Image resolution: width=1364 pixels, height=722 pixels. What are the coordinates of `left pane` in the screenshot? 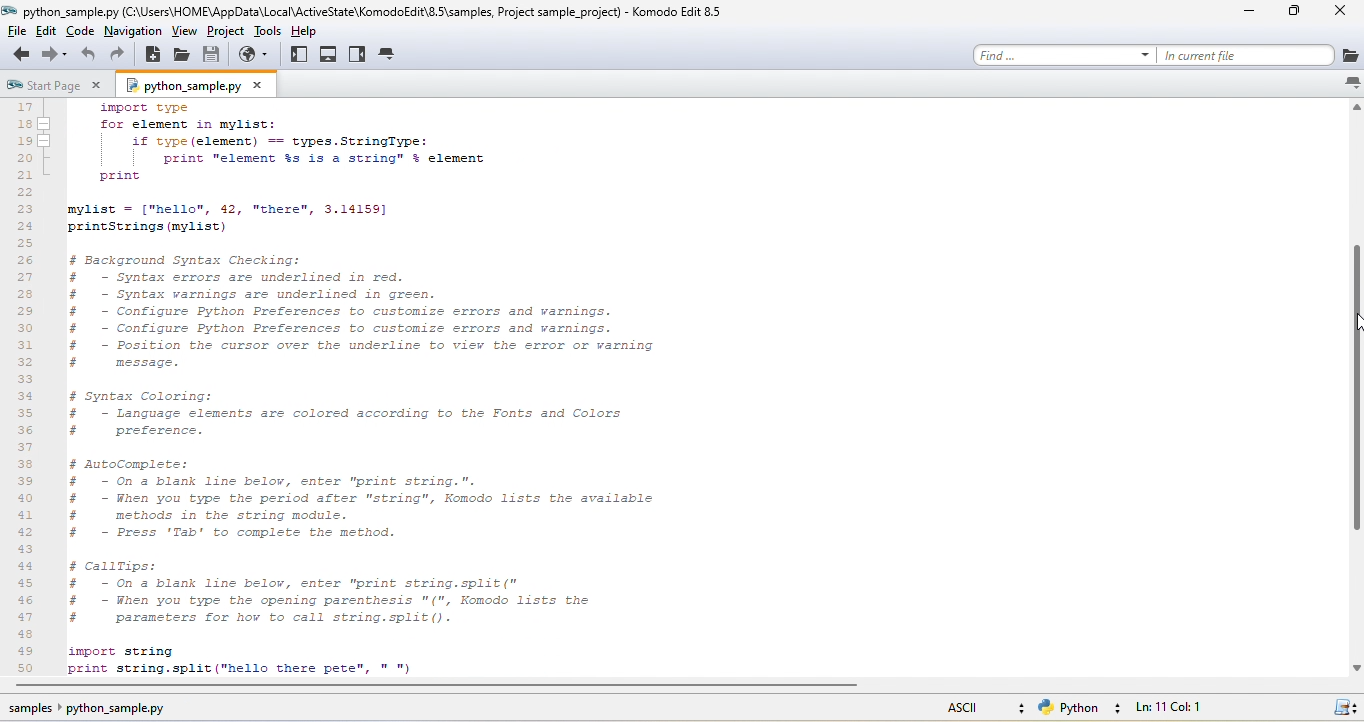 It's located at (300, 55).